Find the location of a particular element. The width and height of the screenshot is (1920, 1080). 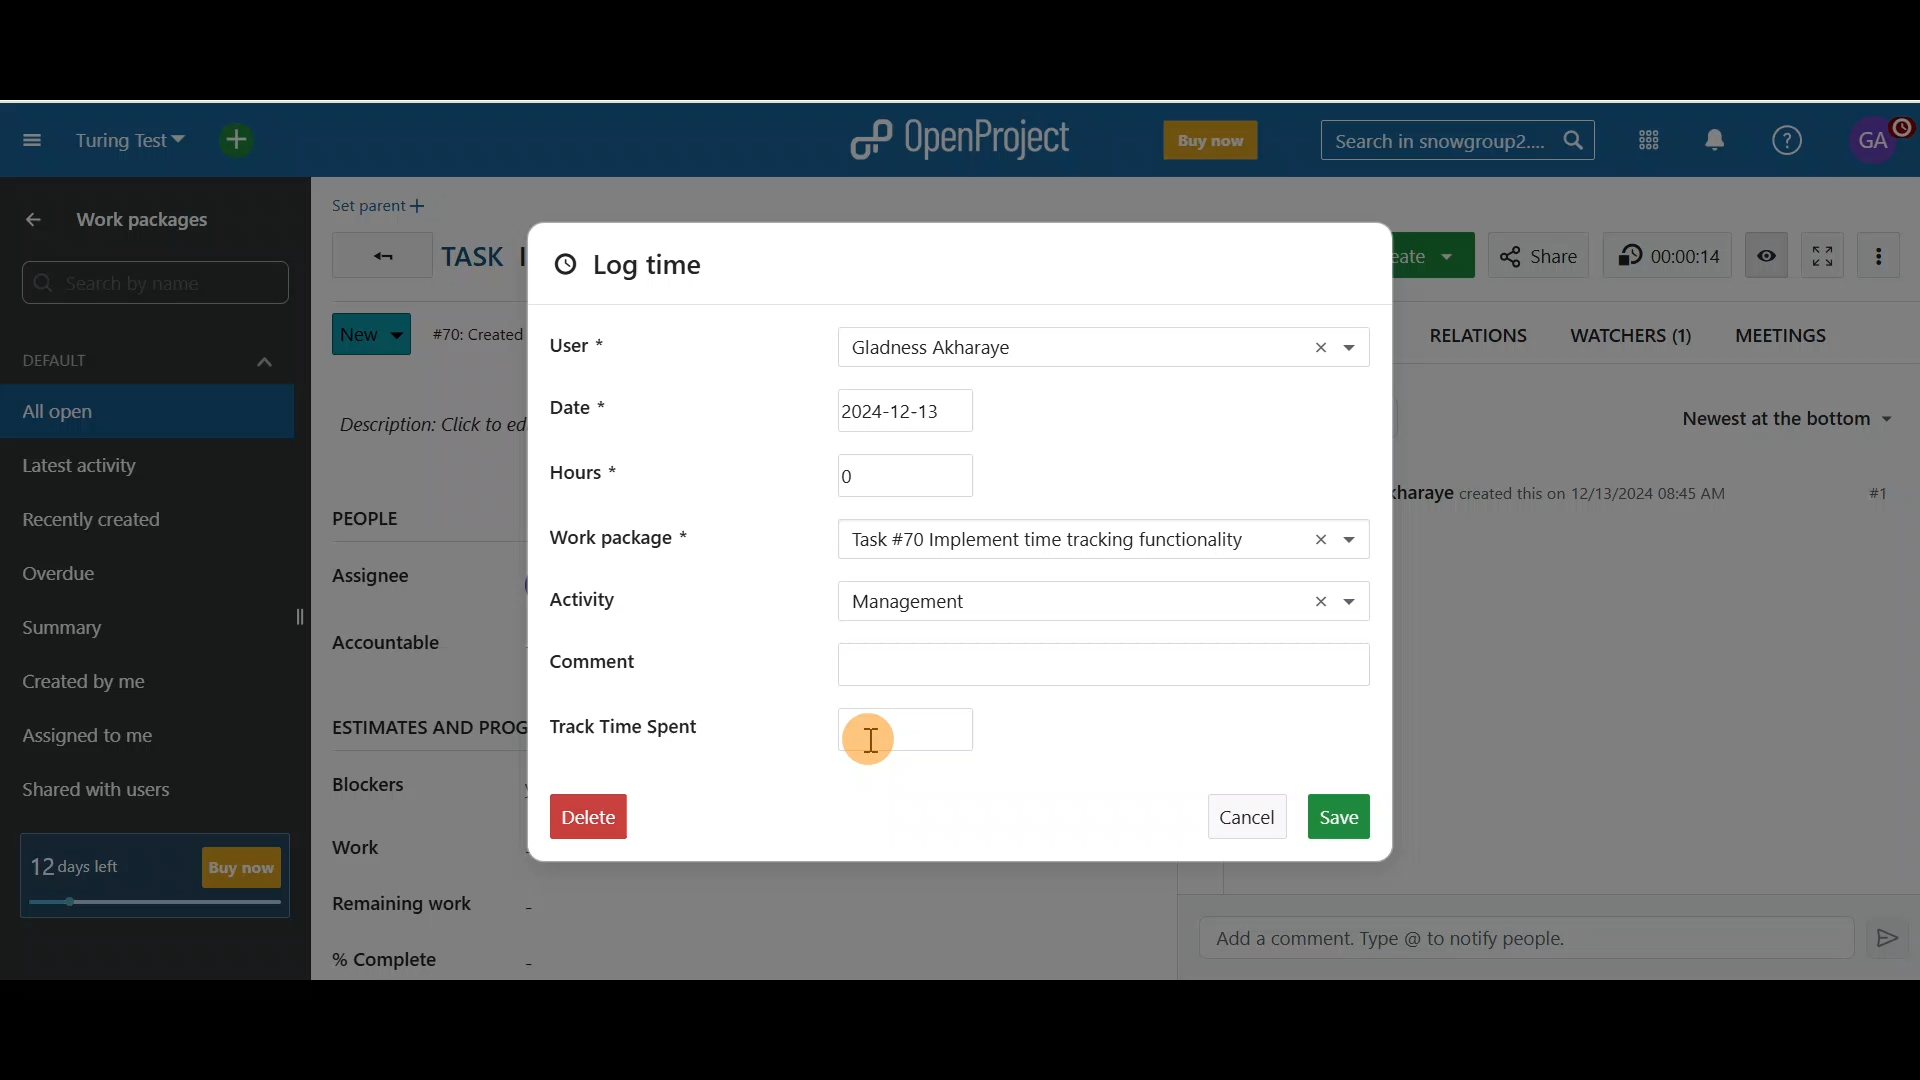

Modules is located at coordinates (1652, 137).